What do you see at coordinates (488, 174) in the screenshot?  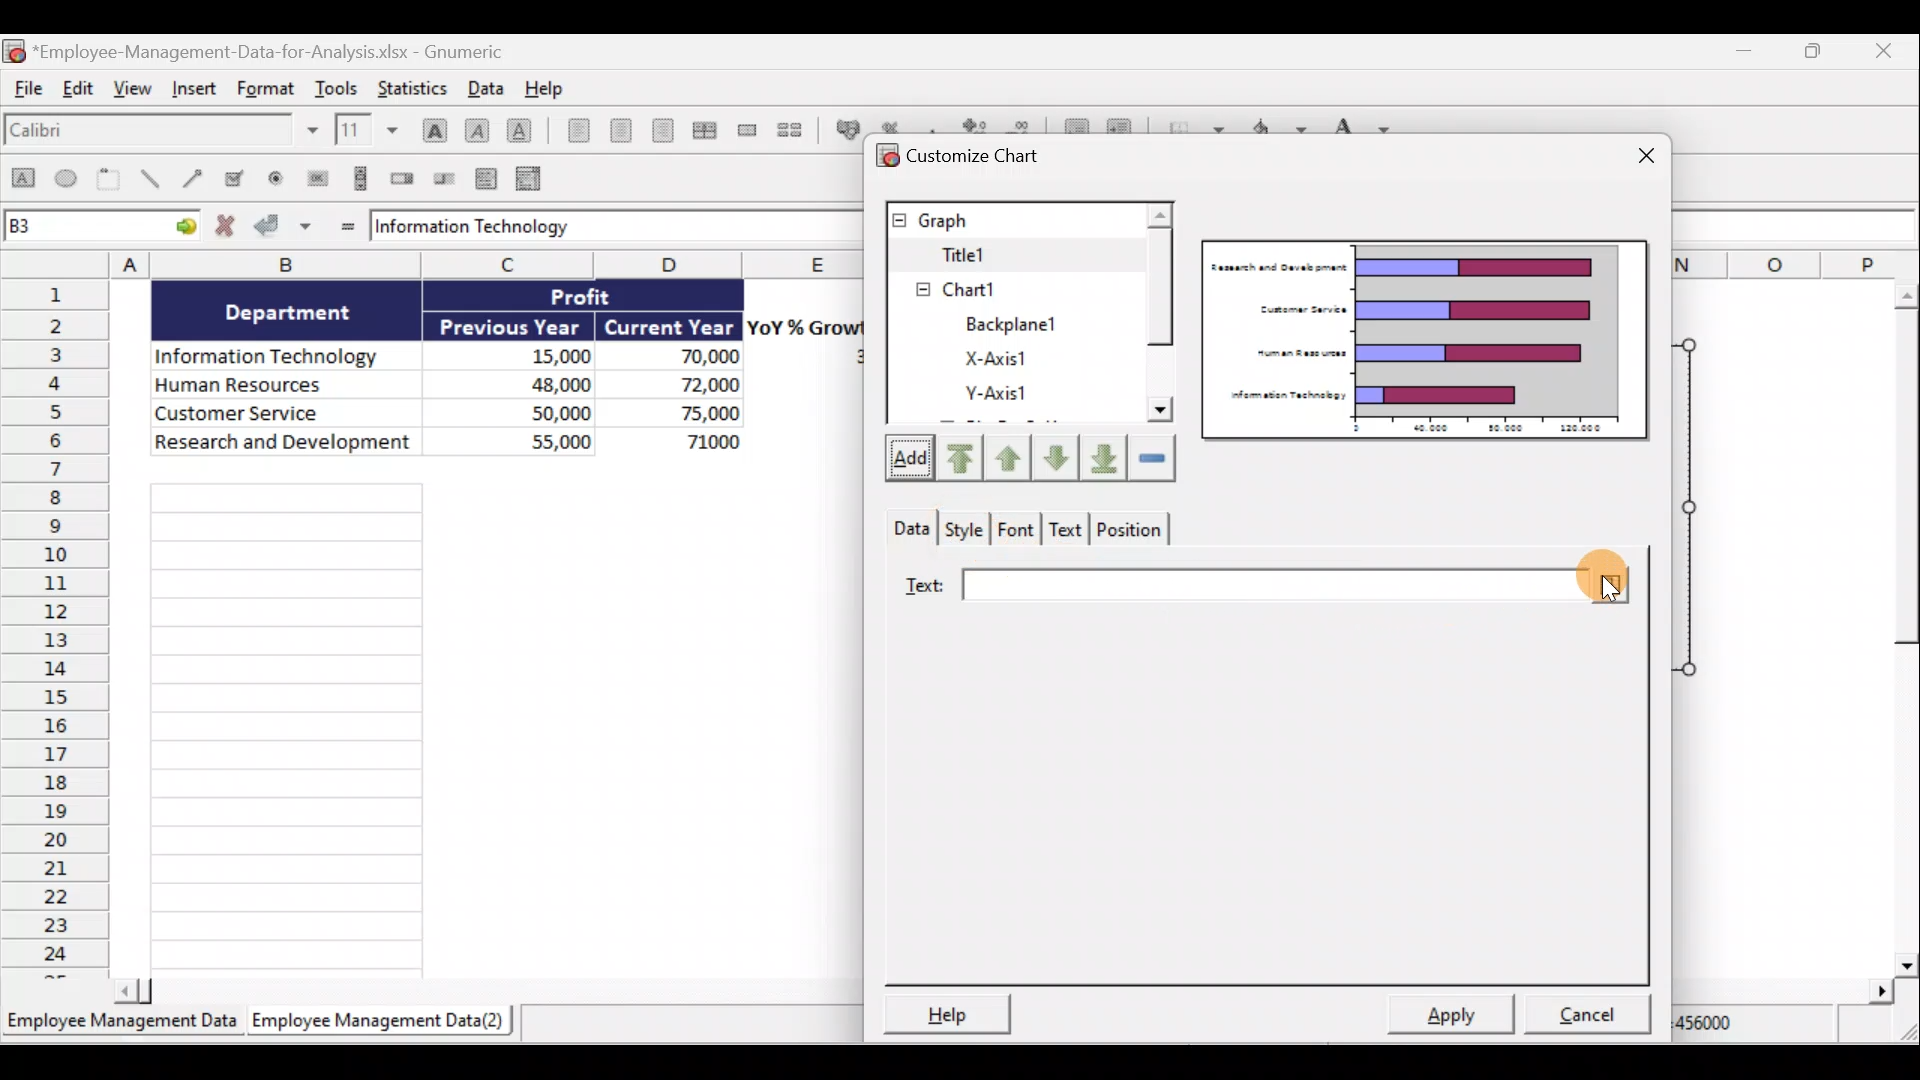 I see `Create a list` at bounding box center [488, 174].